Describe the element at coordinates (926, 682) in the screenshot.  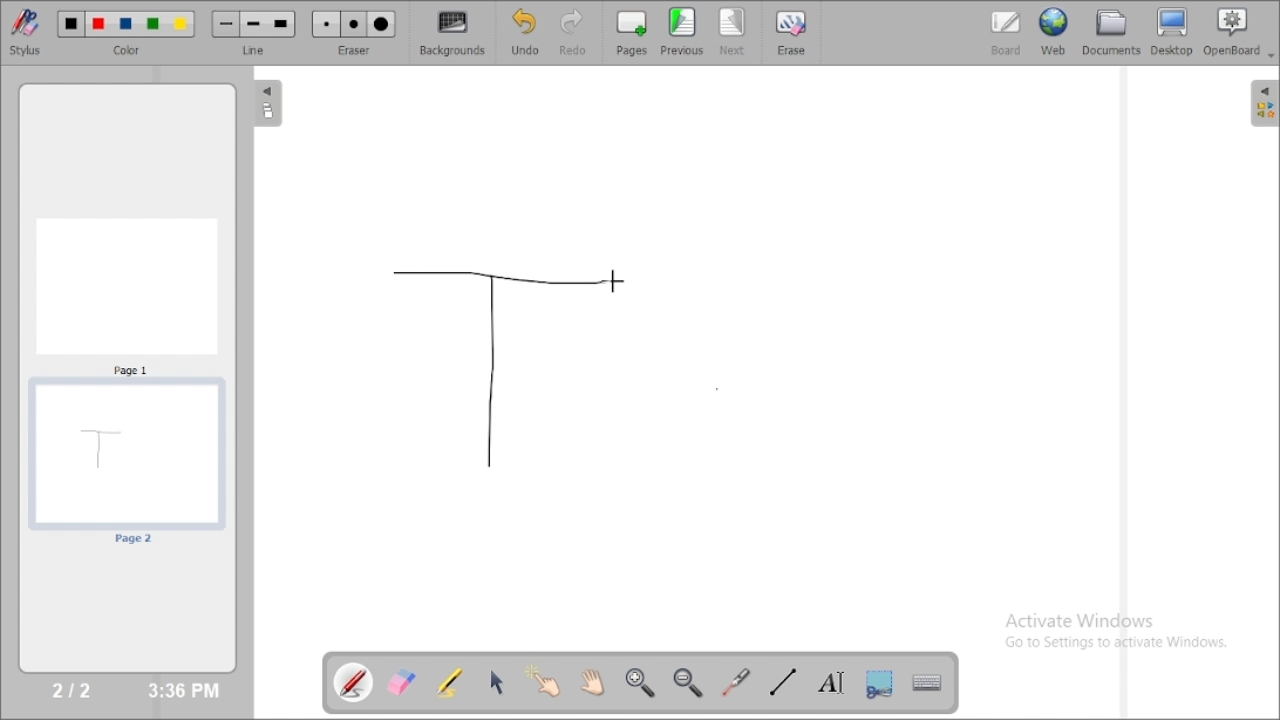
I see `display virtual keyboard` at that location.